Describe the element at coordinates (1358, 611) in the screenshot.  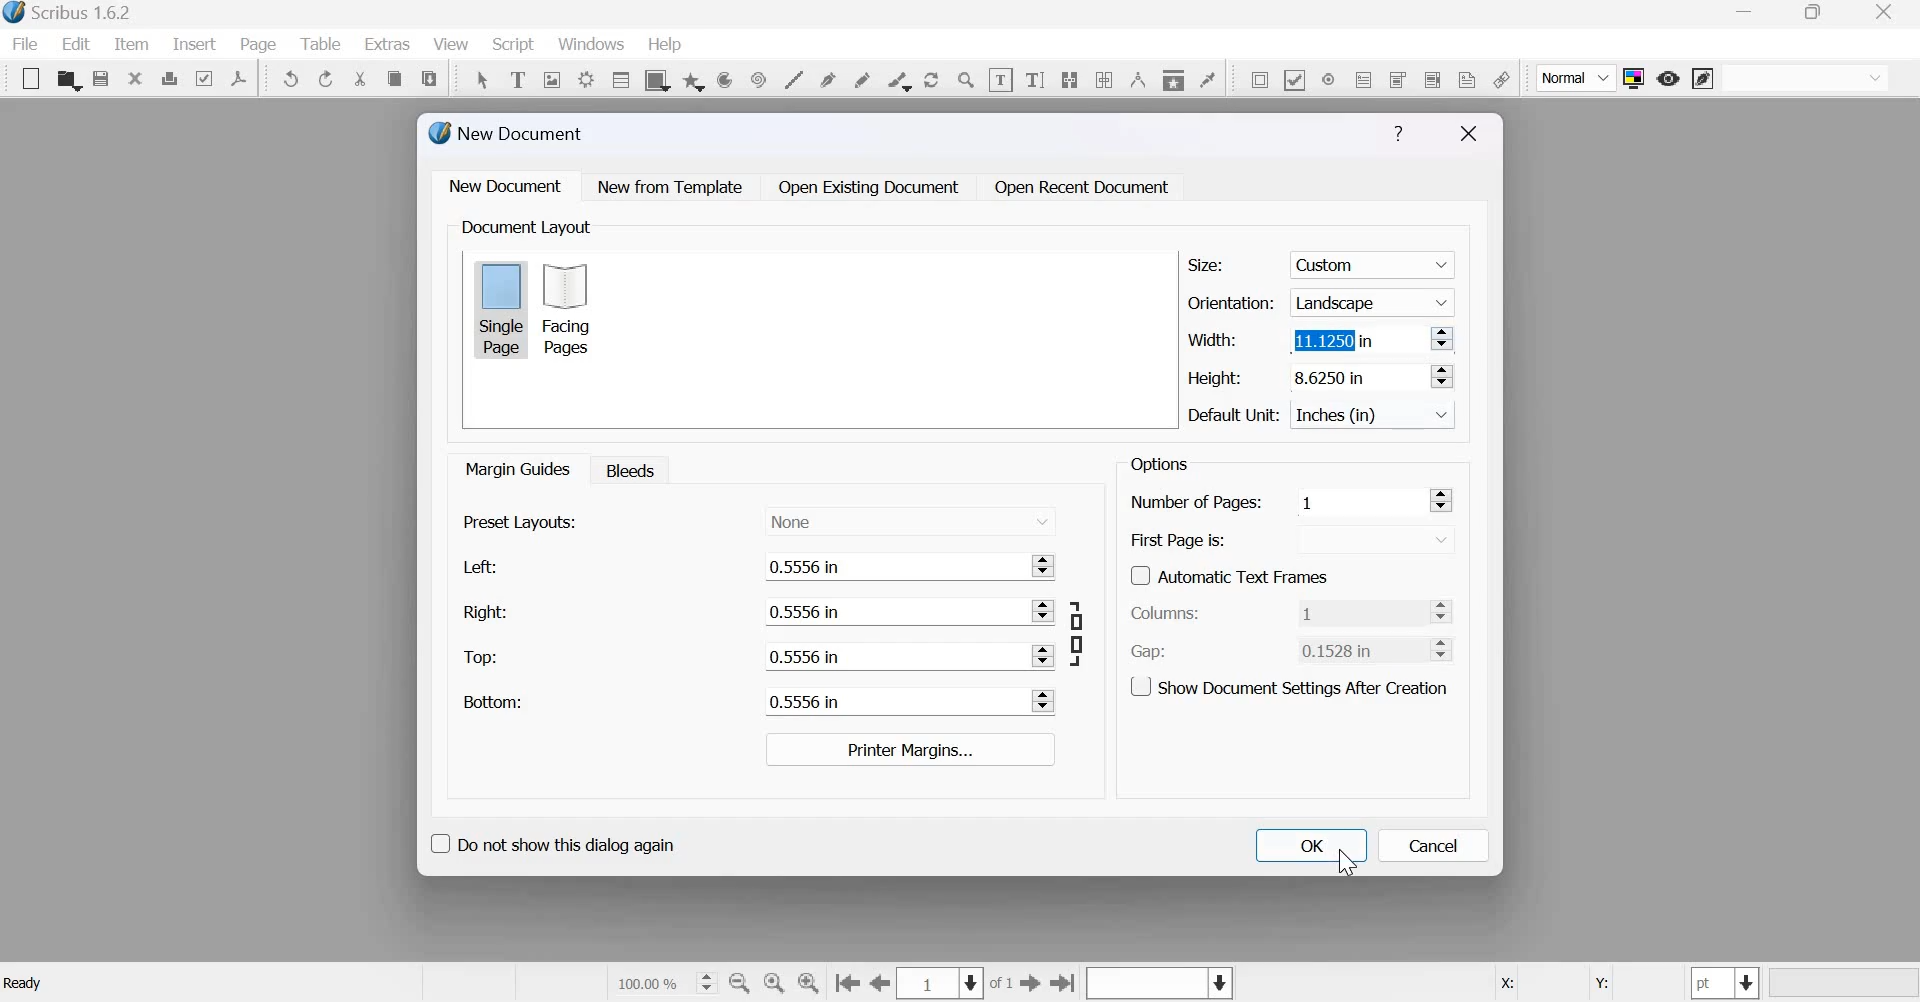
I see `1` at that location.